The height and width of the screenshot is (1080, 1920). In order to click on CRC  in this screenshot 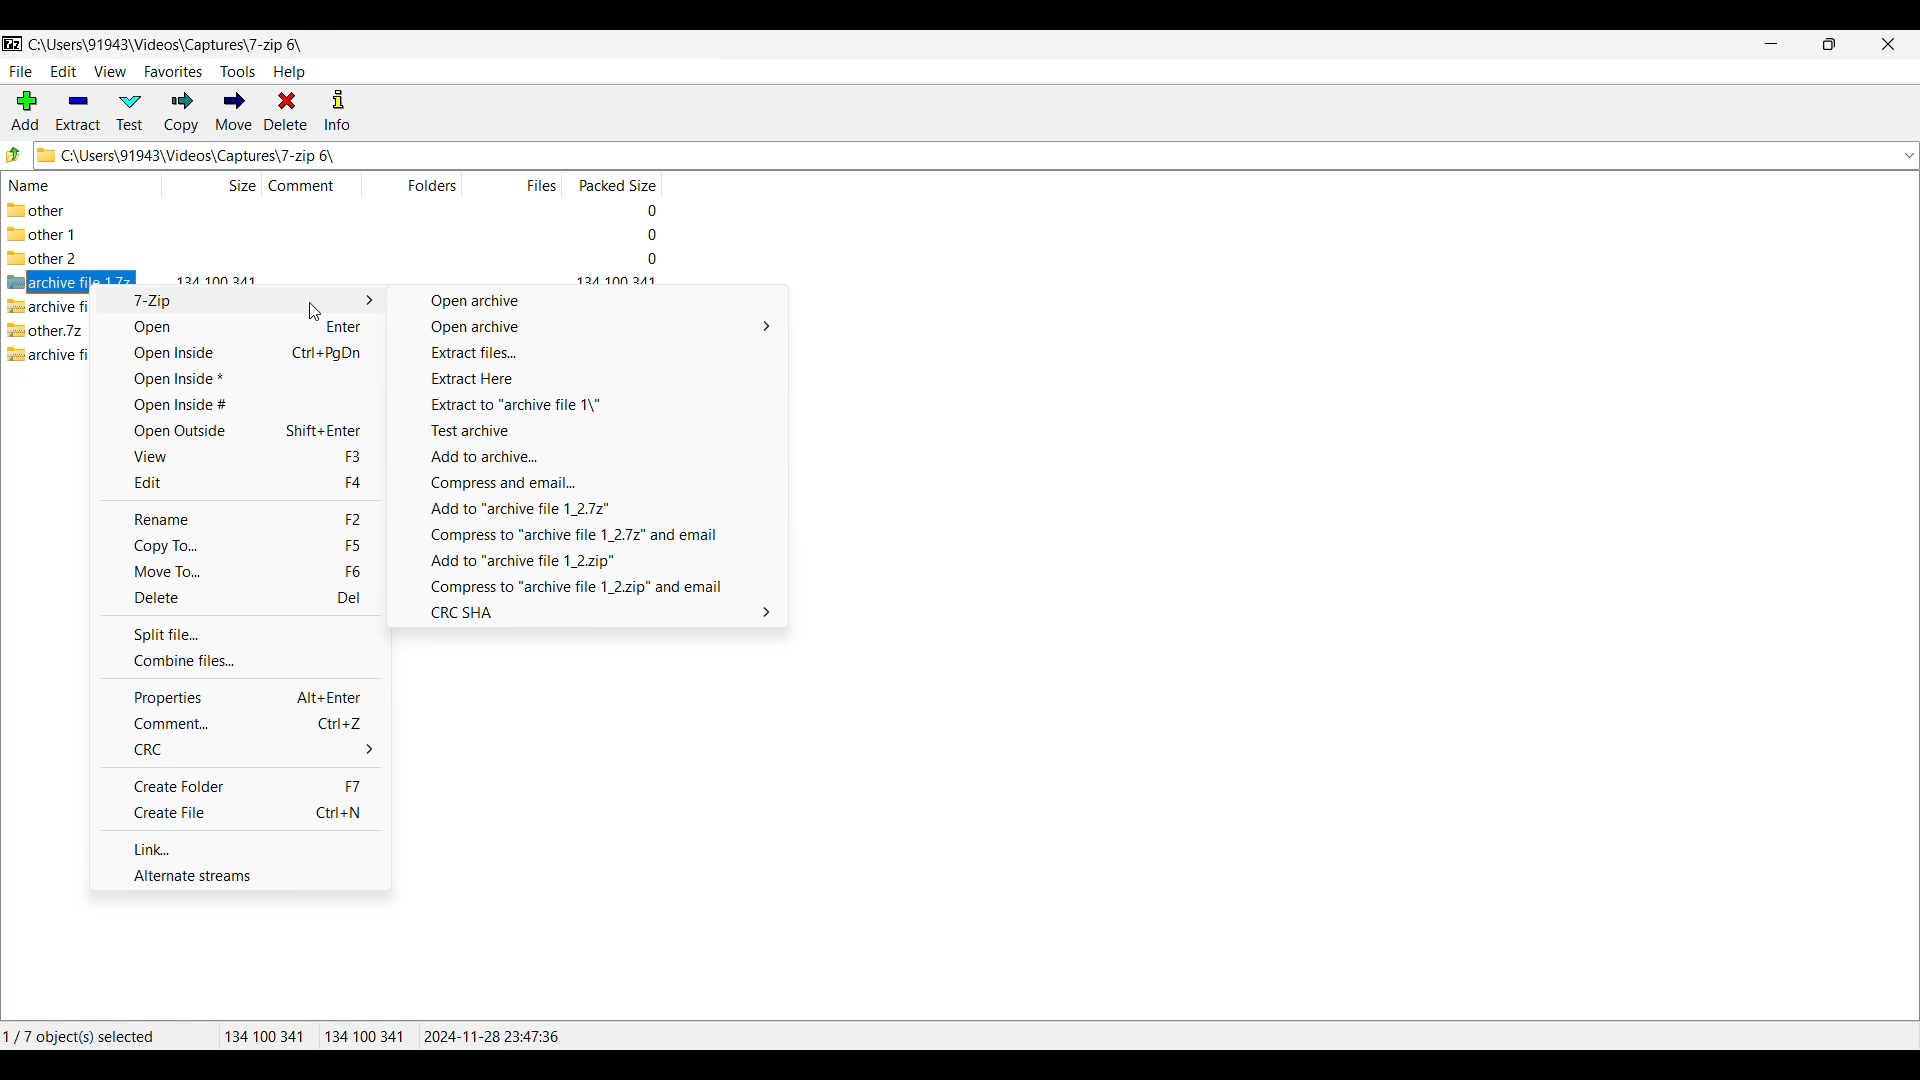, I will do `click(242, 749)`.